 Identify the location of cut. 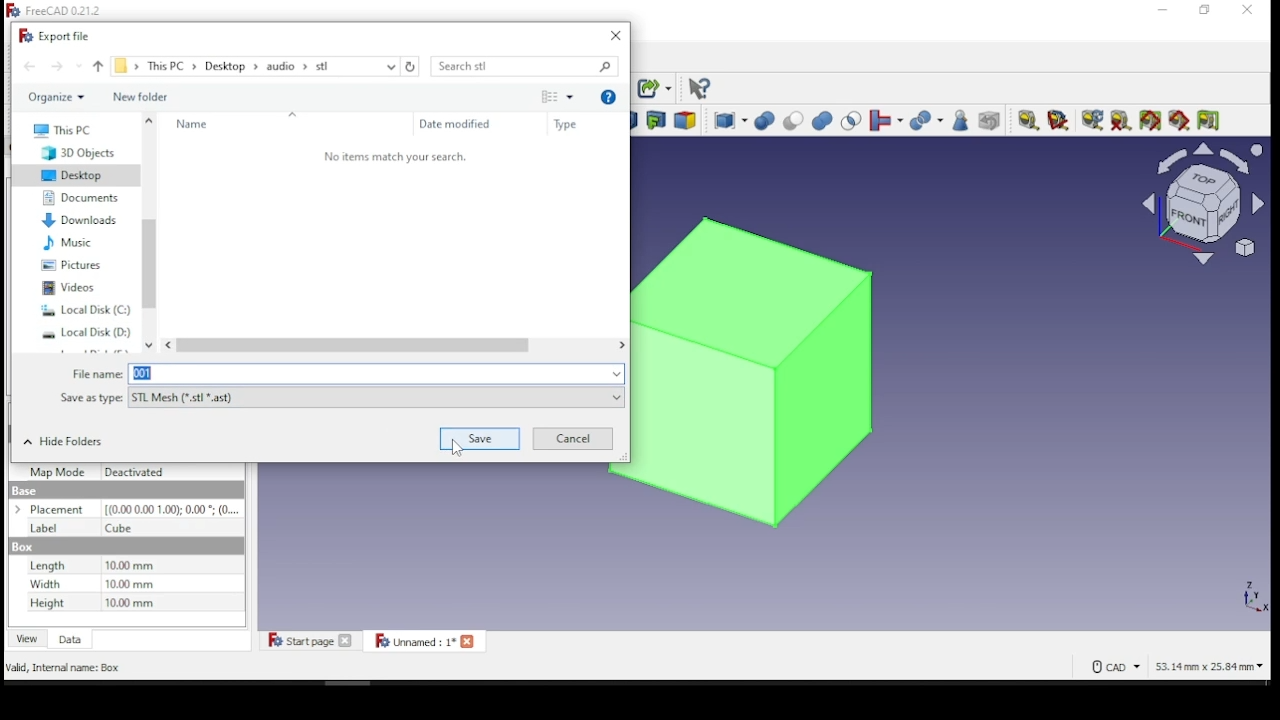
(794, 120).